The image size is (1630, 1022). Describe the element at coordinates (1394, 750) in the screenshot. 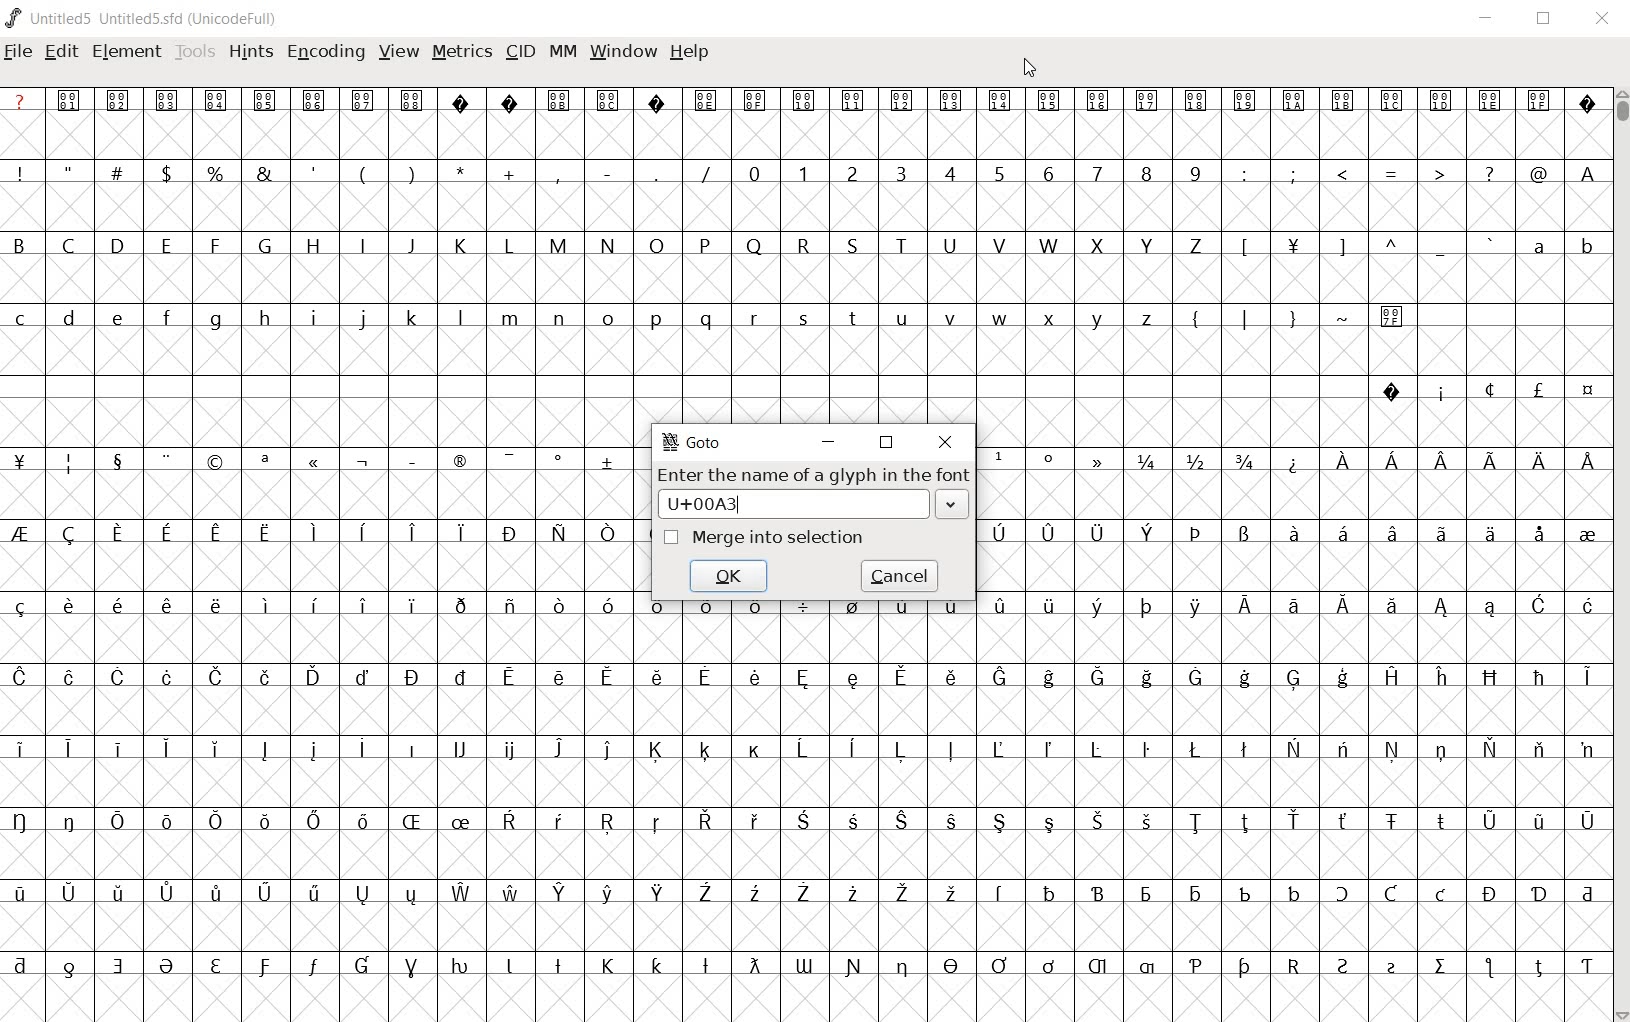

I see `Symbol` at that location.